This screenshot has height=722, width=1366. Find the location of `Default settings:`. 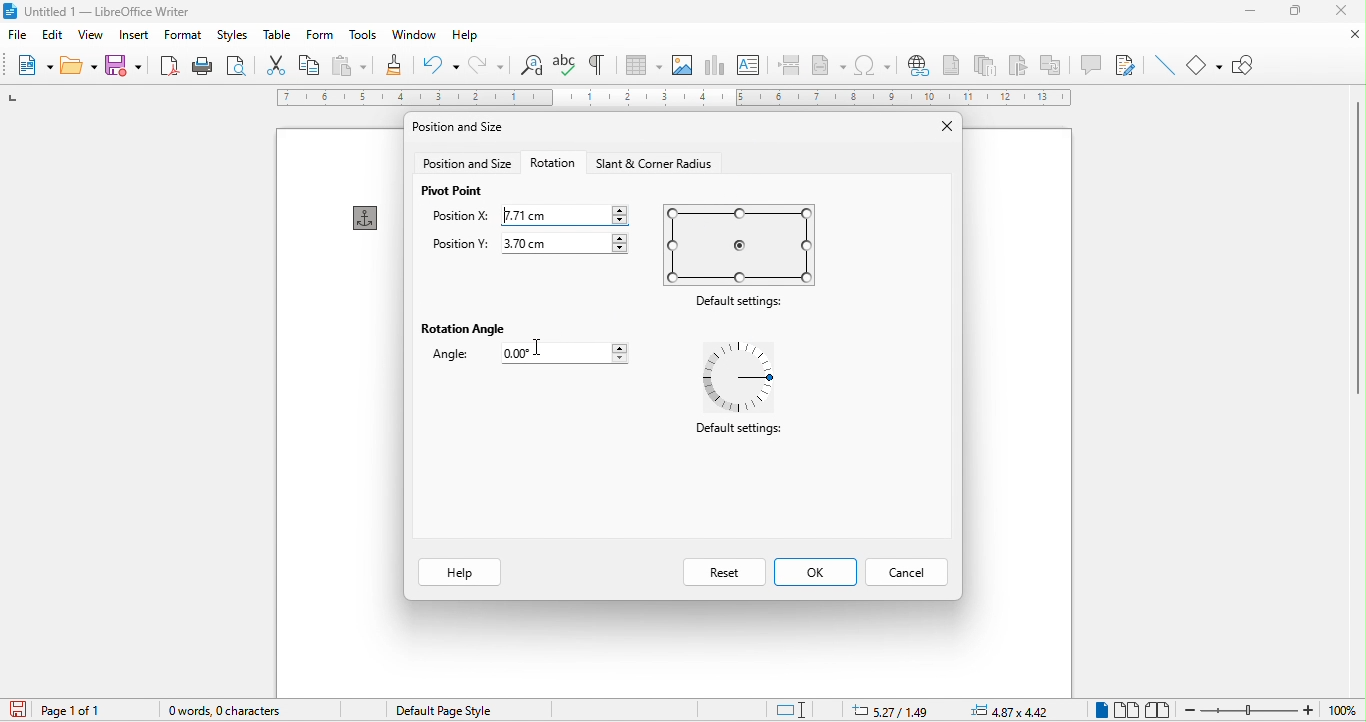

Default settings: is located at coordinates (740, 429).